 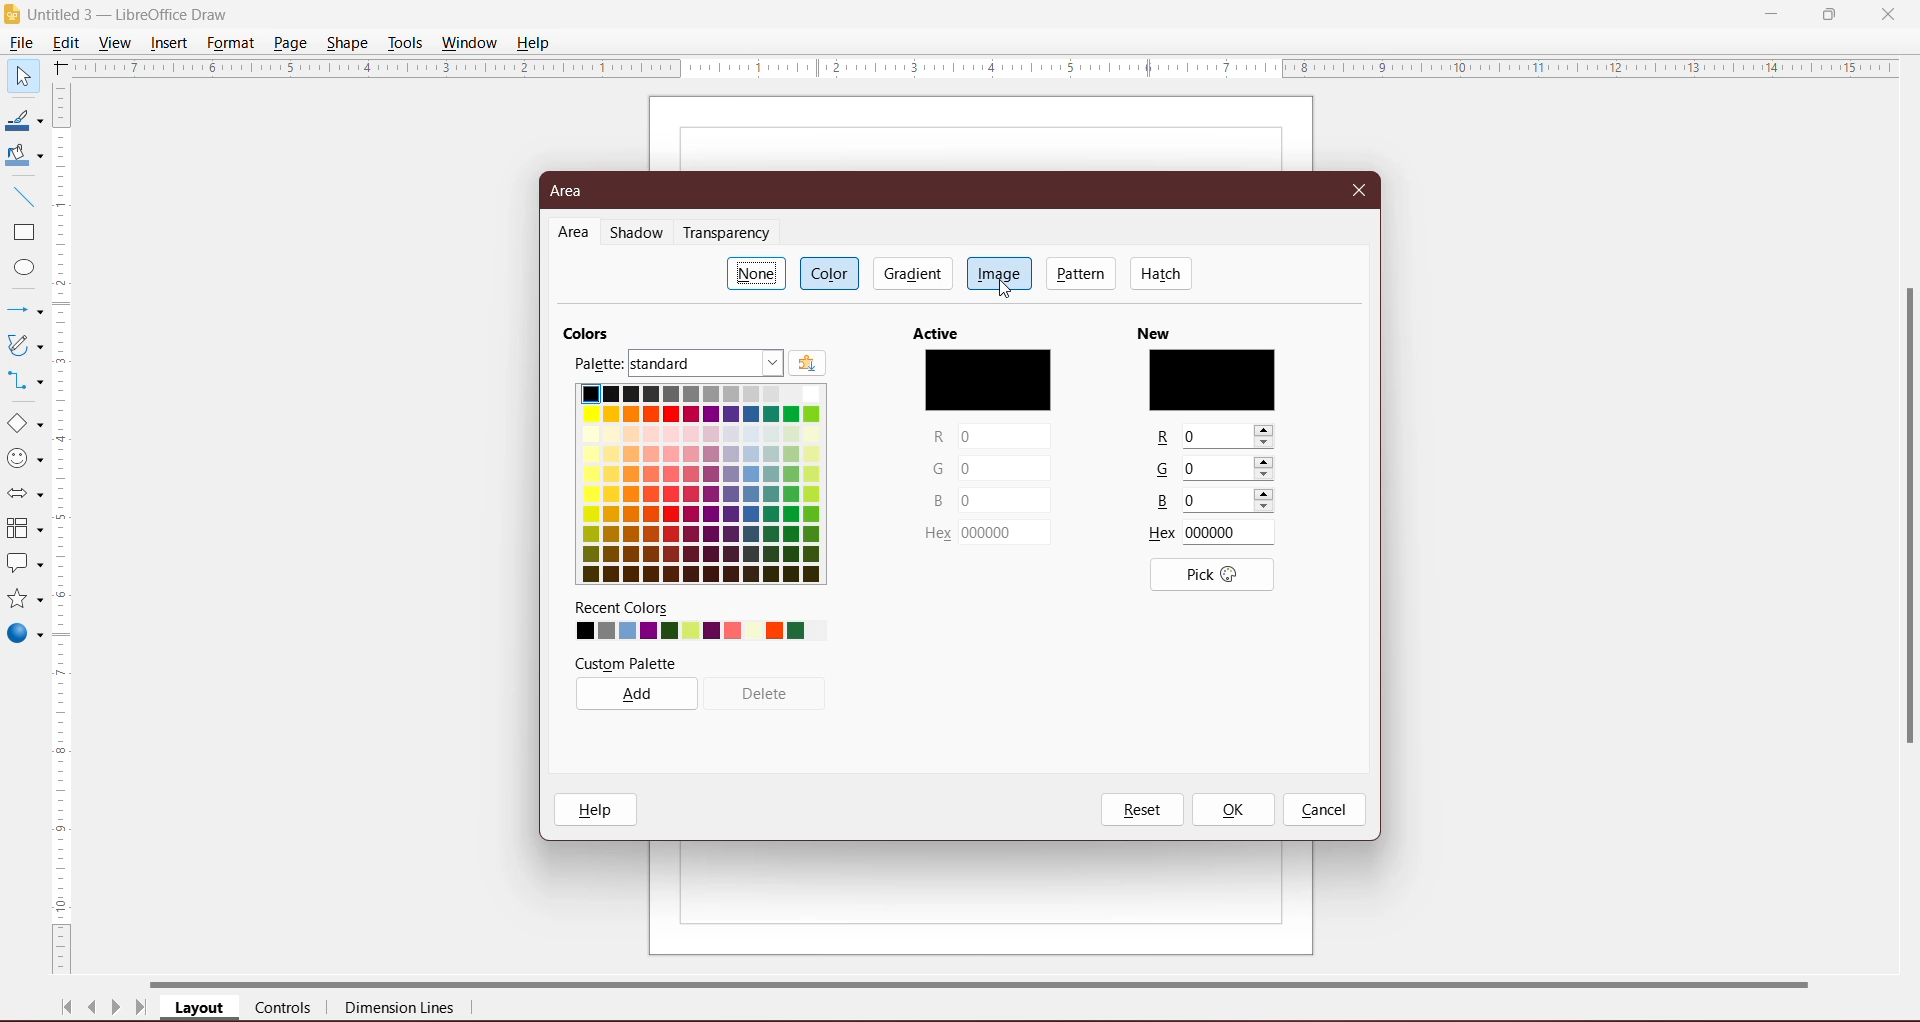 I want to click on 3D objects, so click(x=24, y=636).